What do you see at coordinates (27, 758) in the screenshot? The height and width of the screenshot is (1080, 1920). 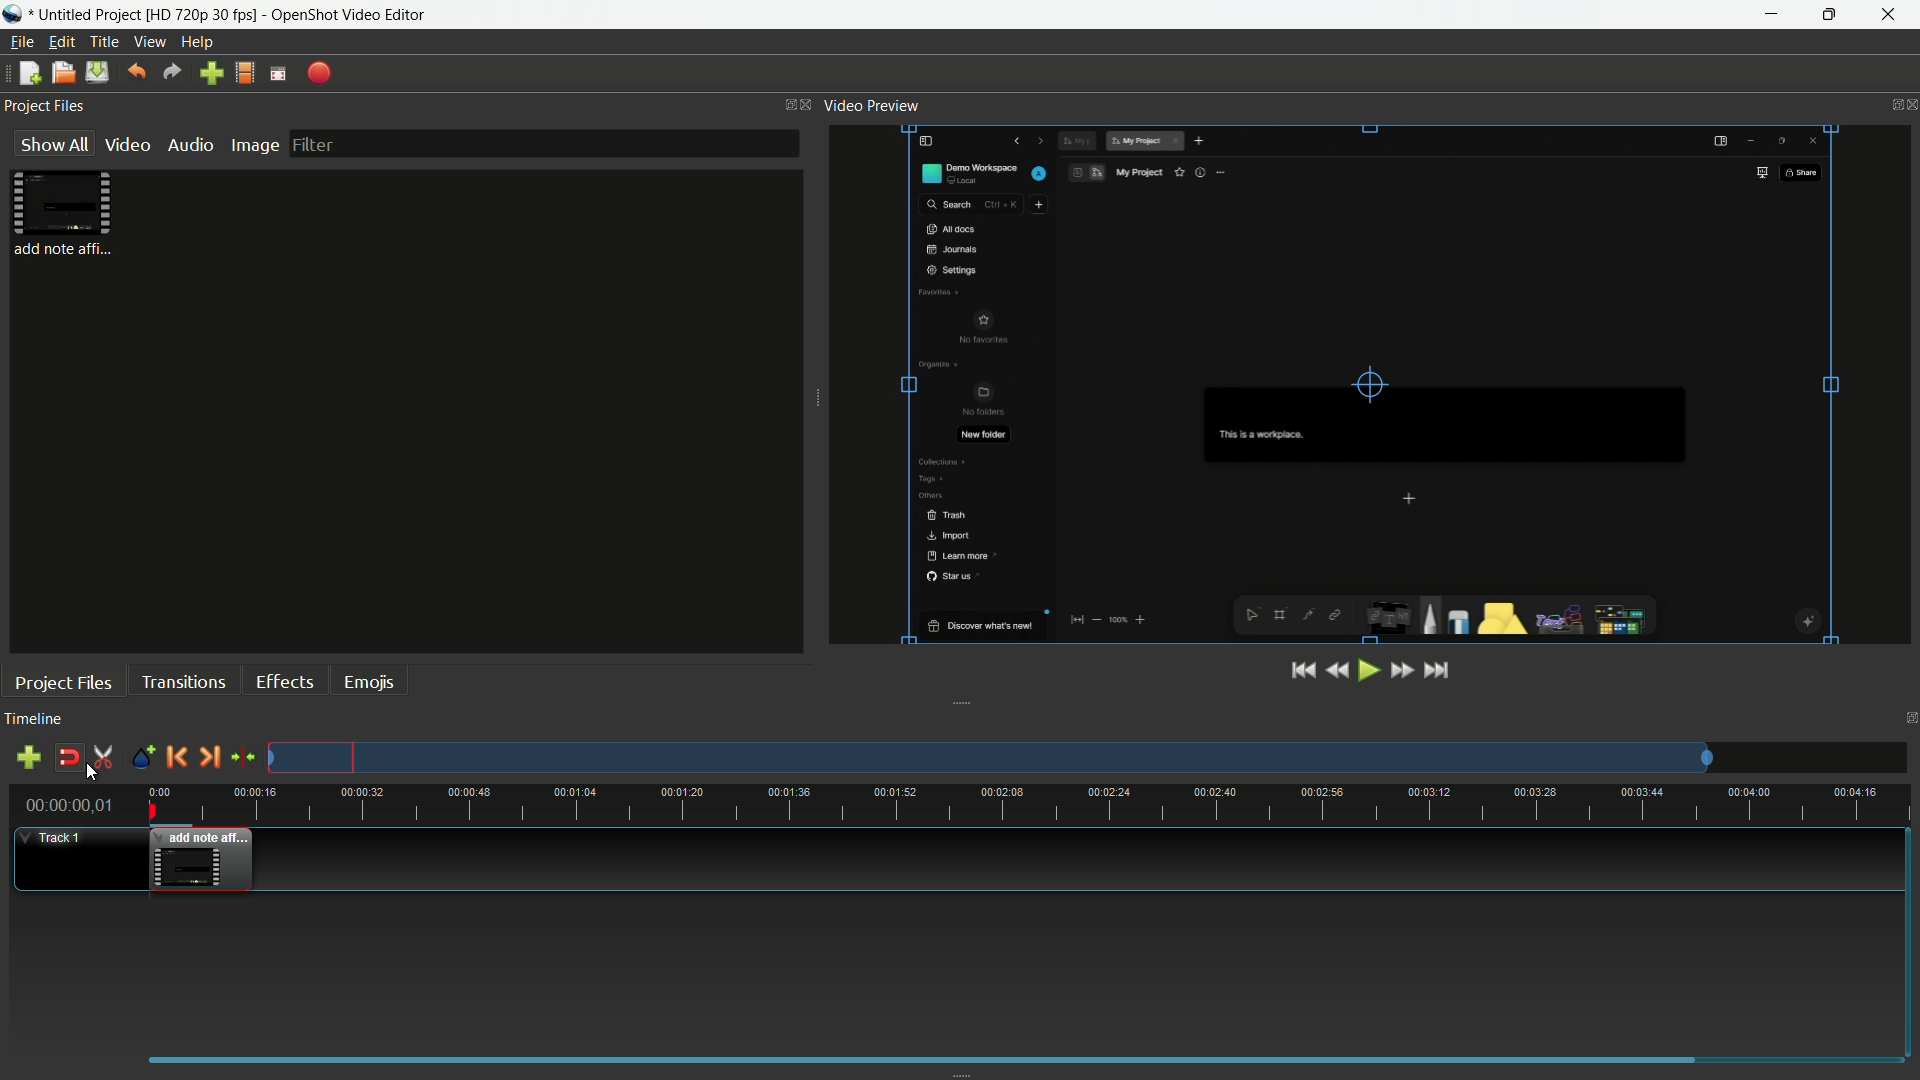 I see `add track` at bounding box center [27, 758].